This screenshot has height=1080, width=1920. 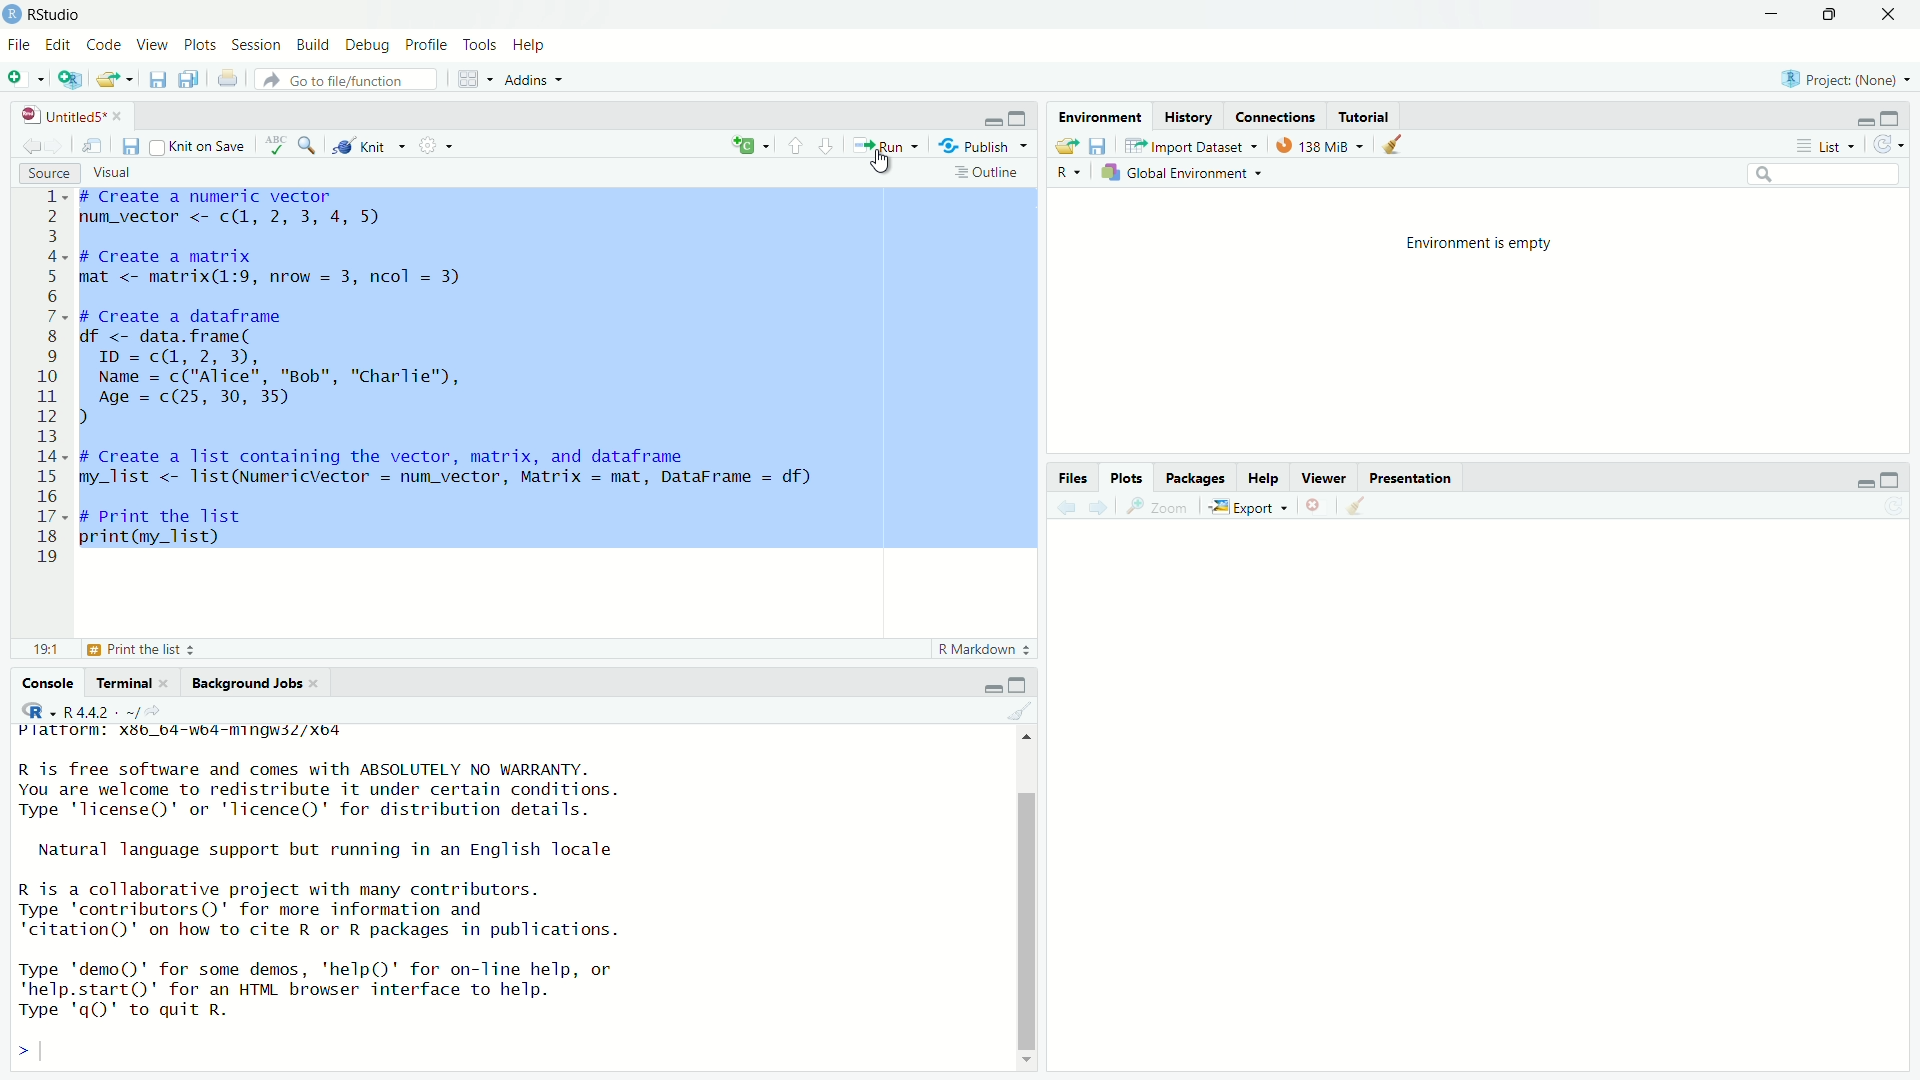 I want to click on 138 MiB ~, so click(x=1322, y=145).